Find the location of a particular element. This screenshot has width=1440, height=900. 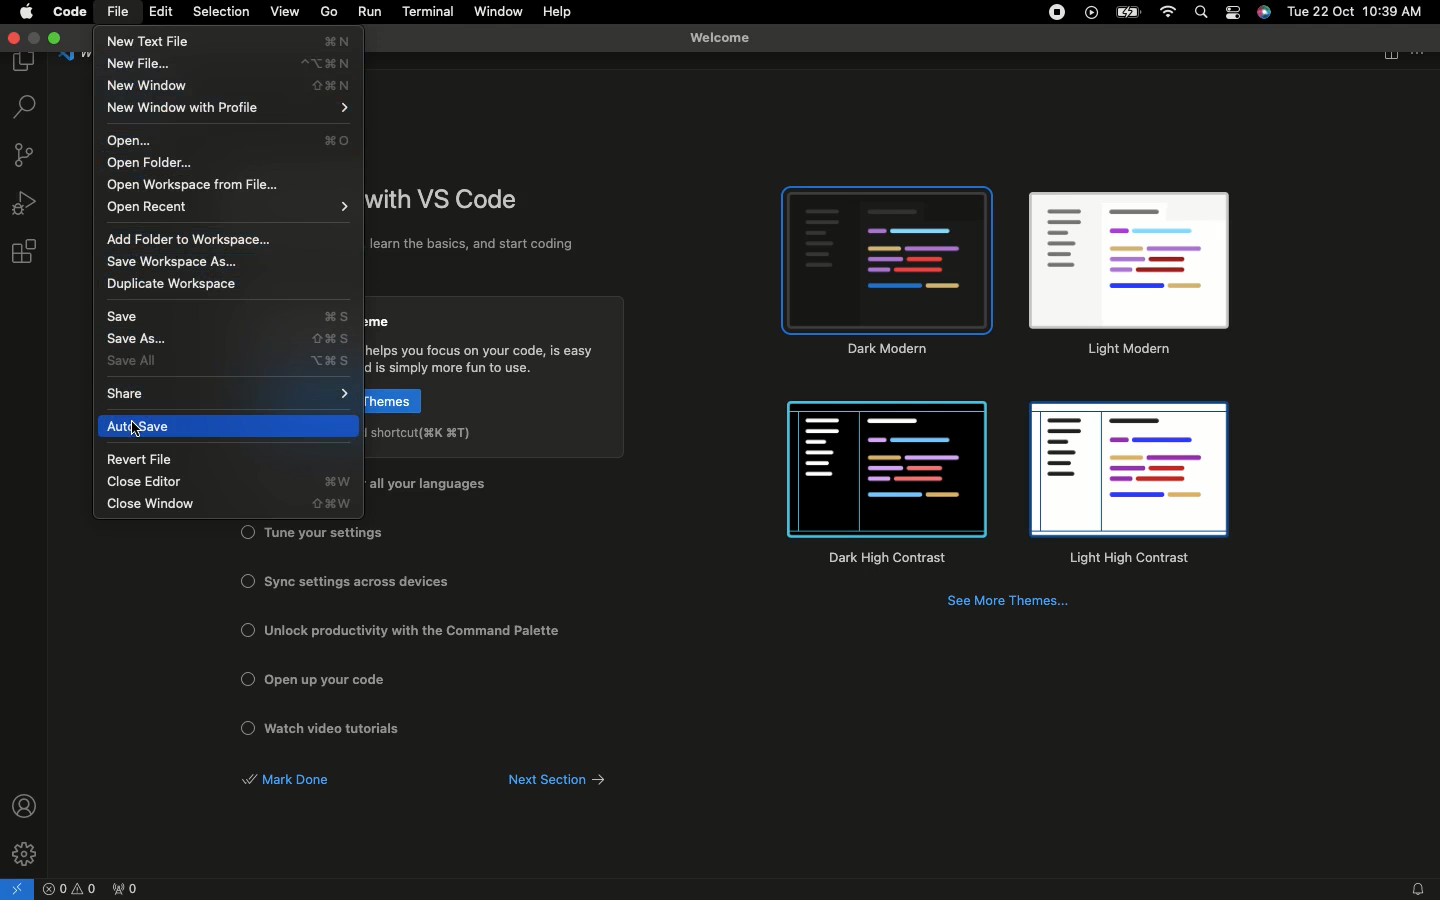

Watch video tutorials is located at coordinates (341, 729).